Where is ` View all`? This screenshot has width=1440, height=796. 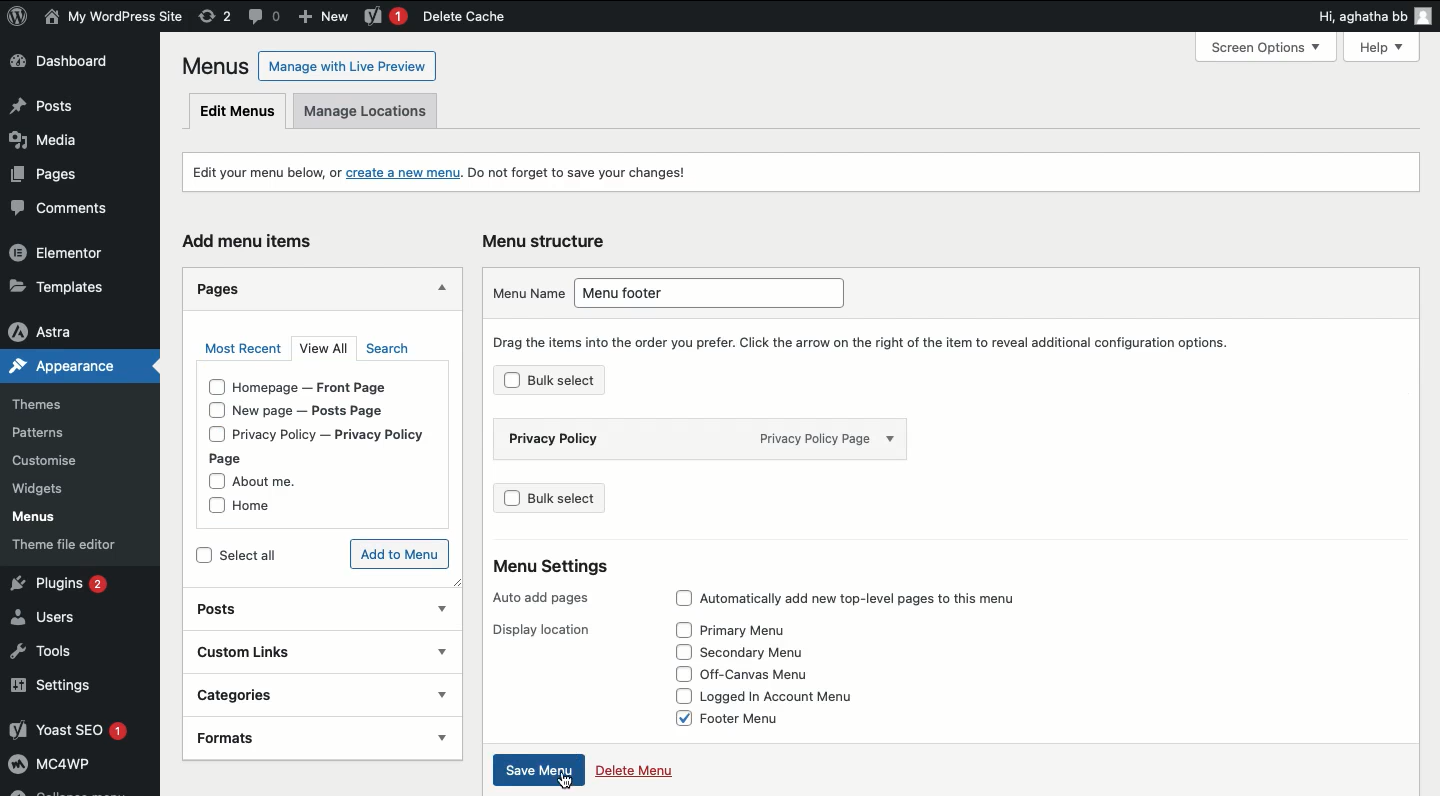
 View all is located at coordinates (327, 350).